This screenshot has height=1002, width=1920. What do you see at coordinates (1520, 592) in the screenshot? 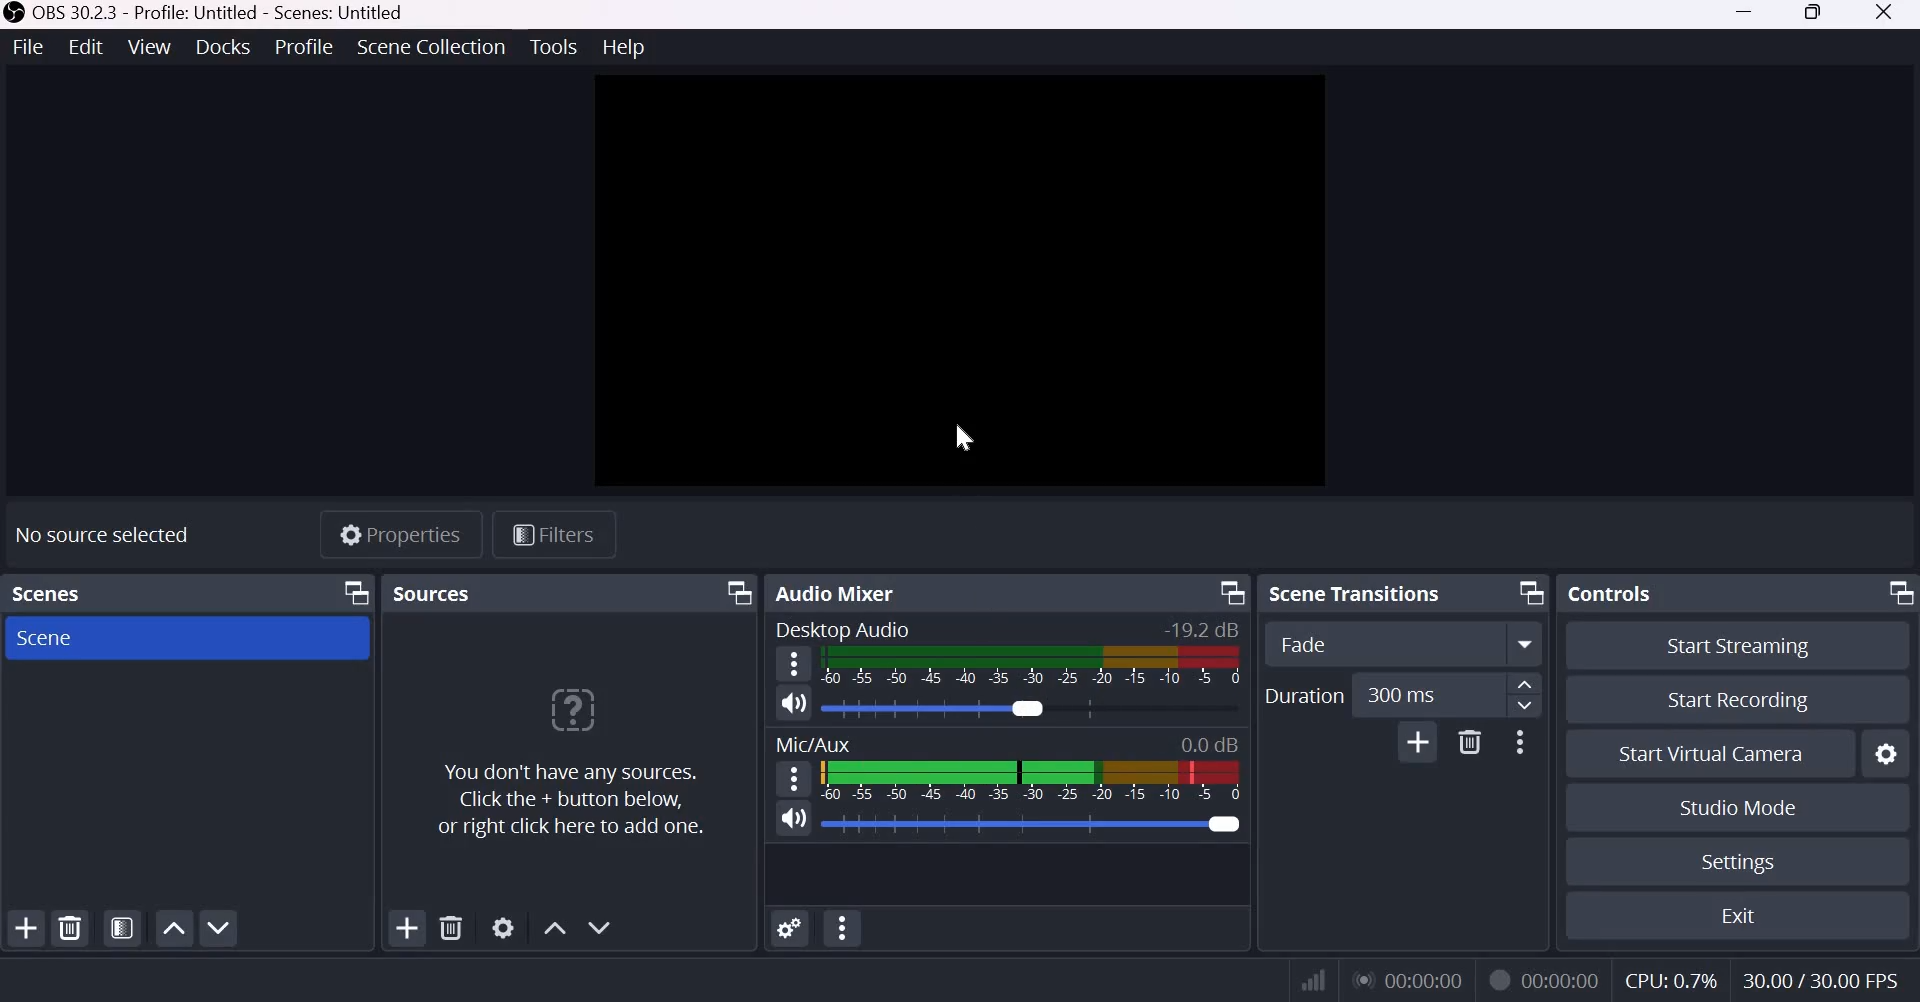
I see `Dock Options icon` at bounding box center [1520, 592].